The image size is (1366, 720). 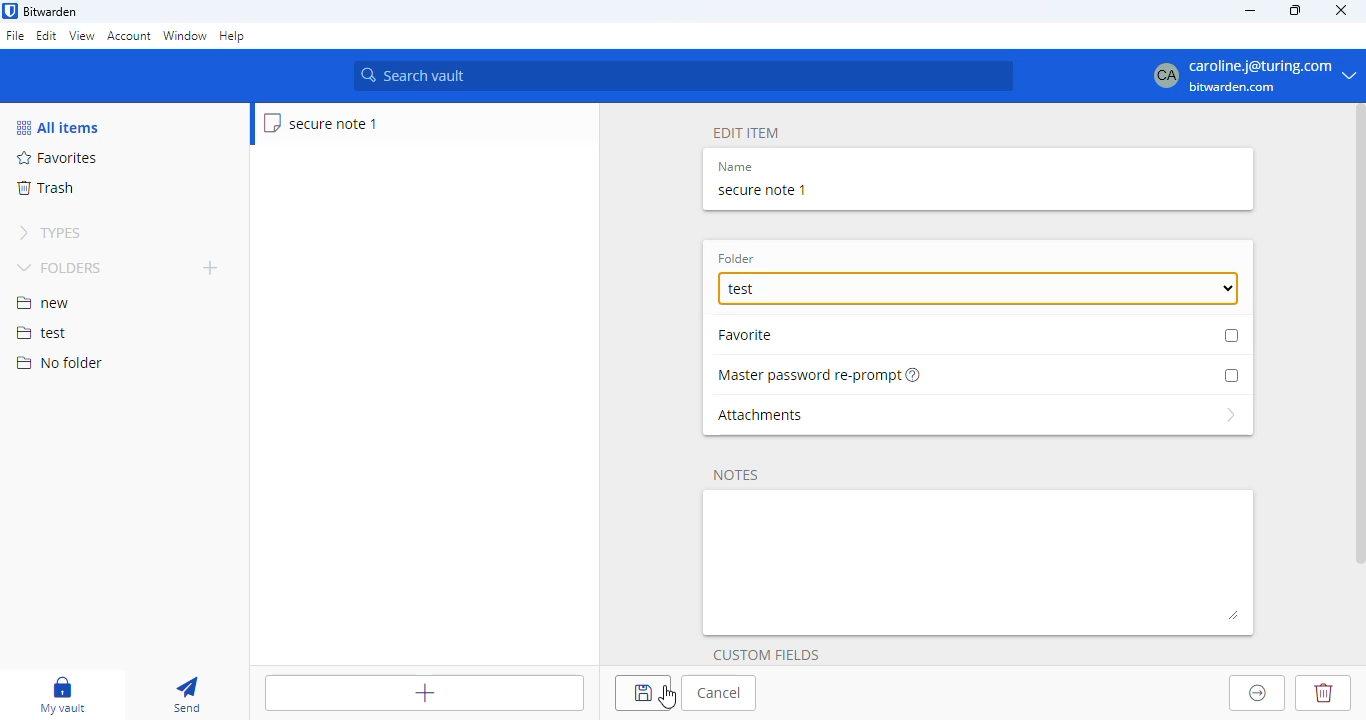 What do you see at coordinates (735, 167) in the screenshot?
I see `name` at bounding box center [735, 167].